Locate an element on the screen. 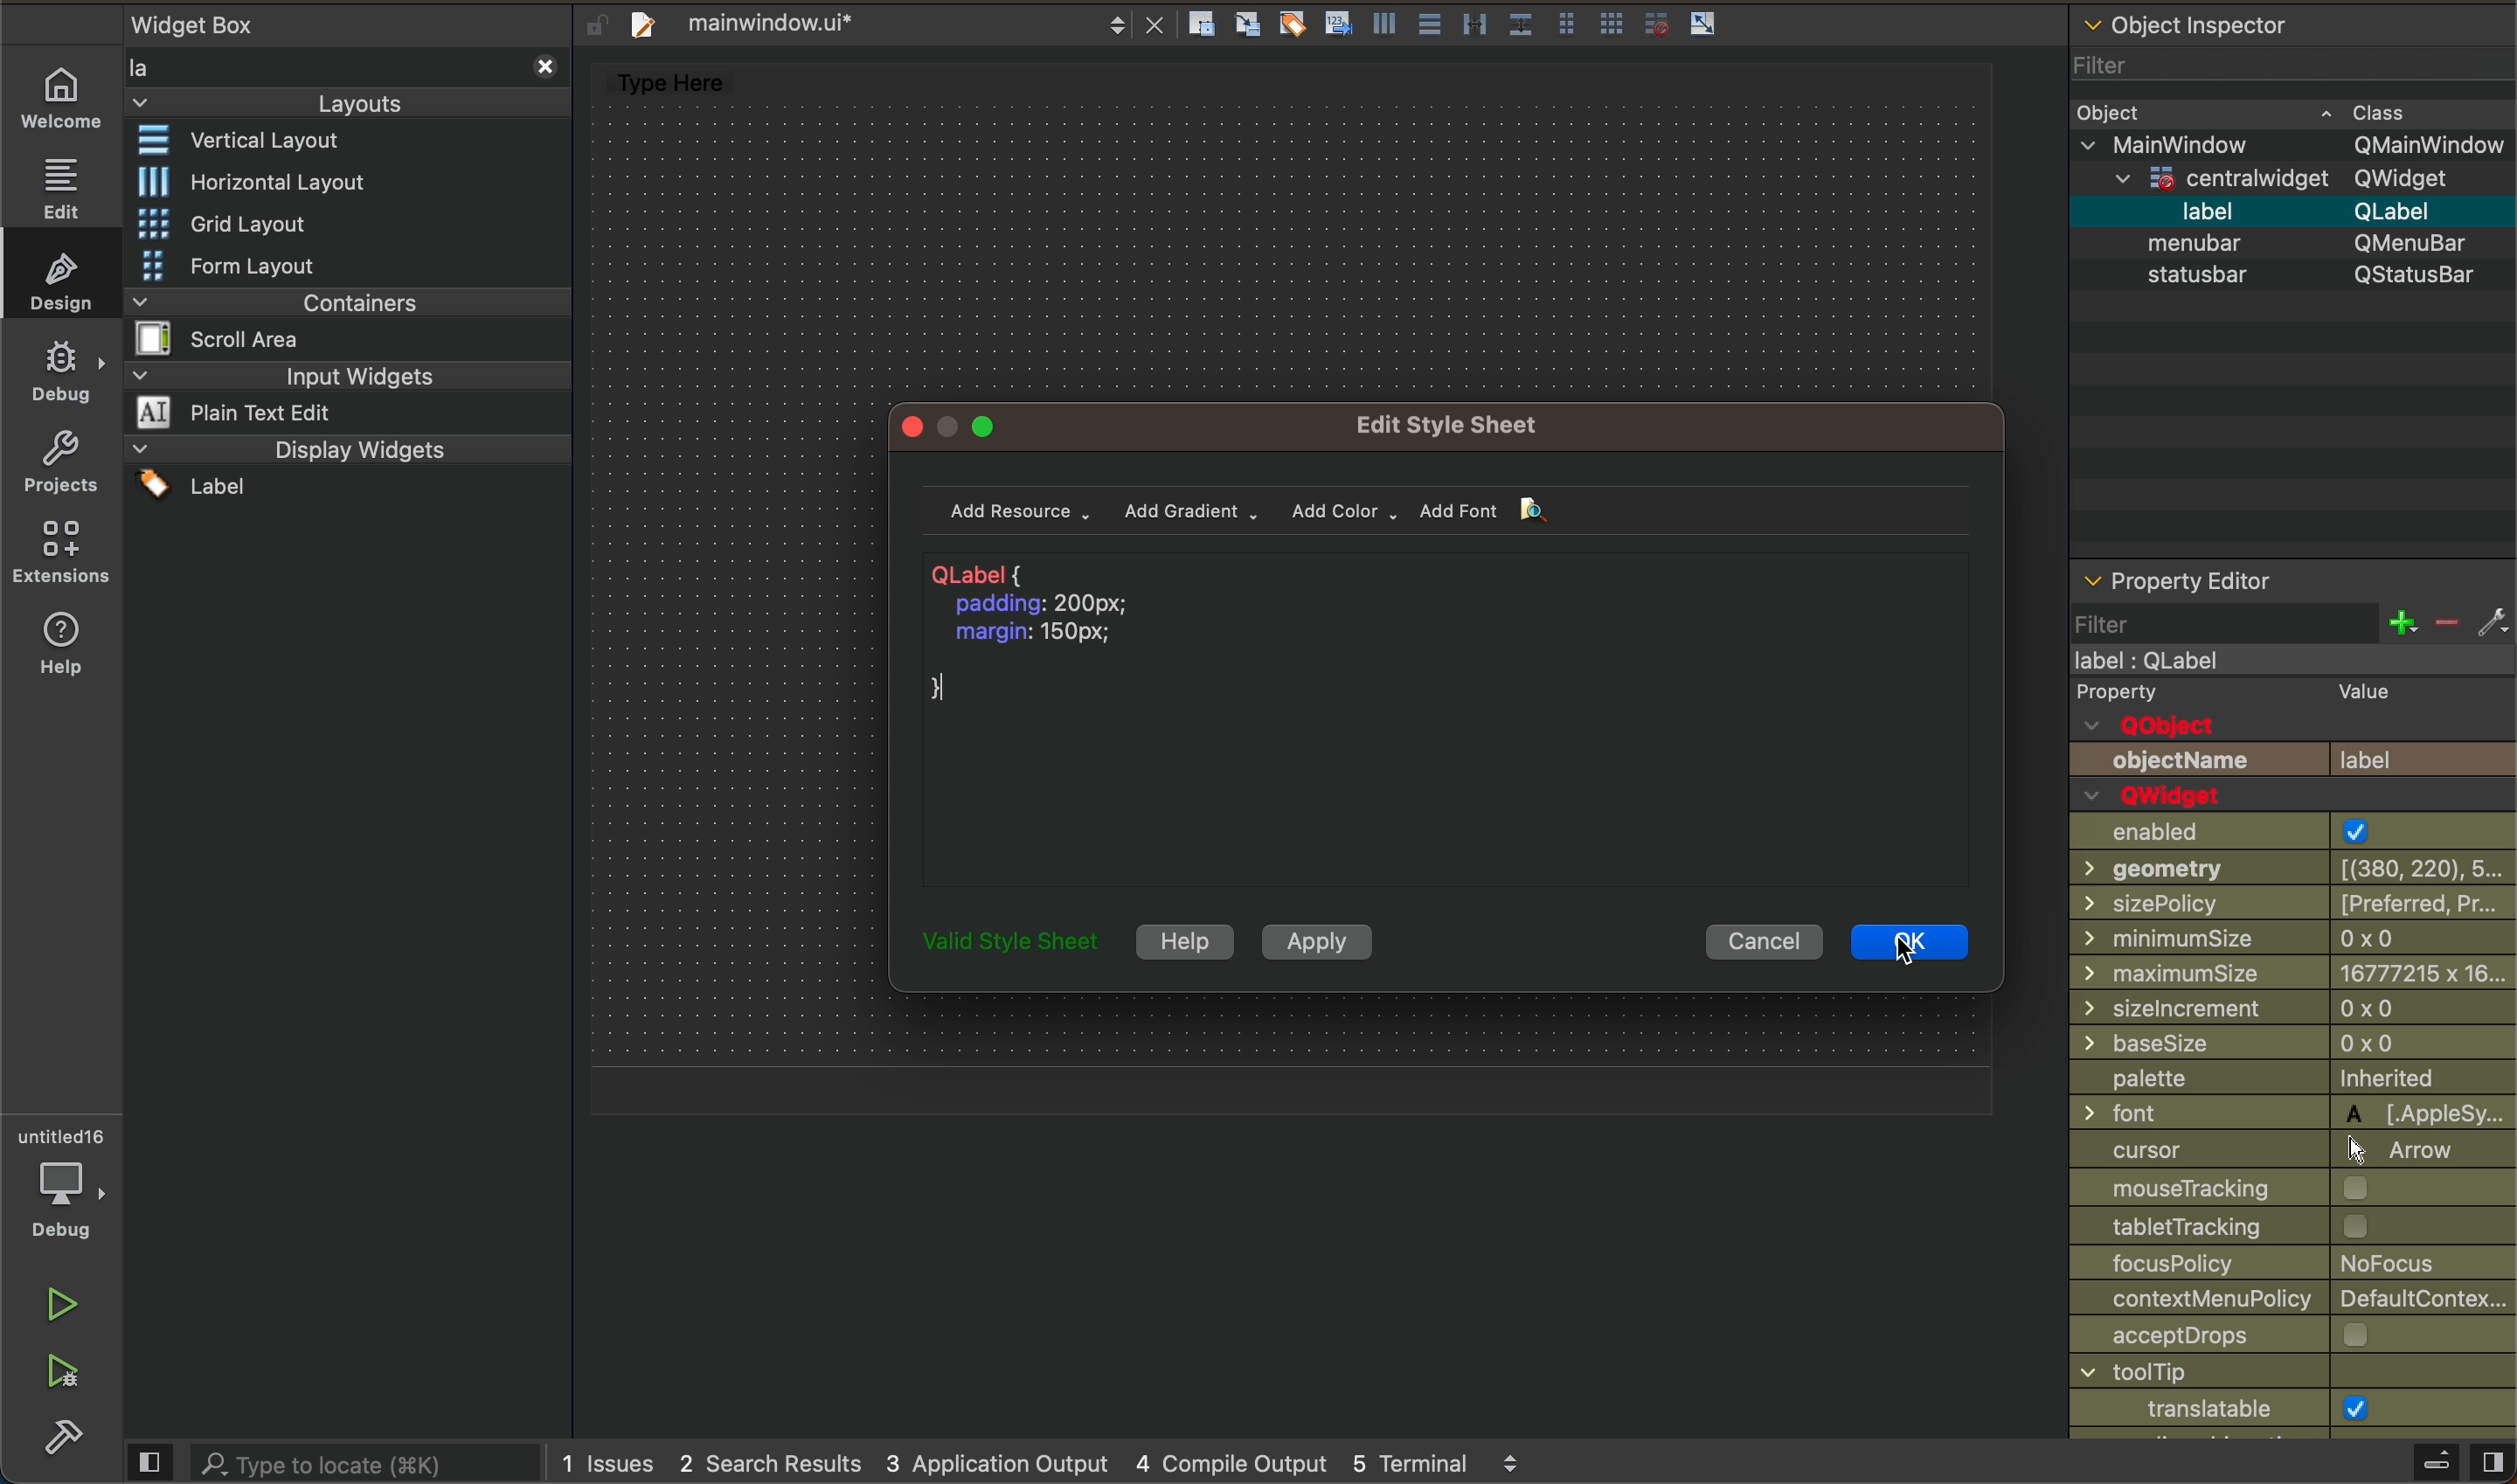 Image resolution: width=2517 pixels, height=1484 pixels. run is located at coordinates (61, 1310).